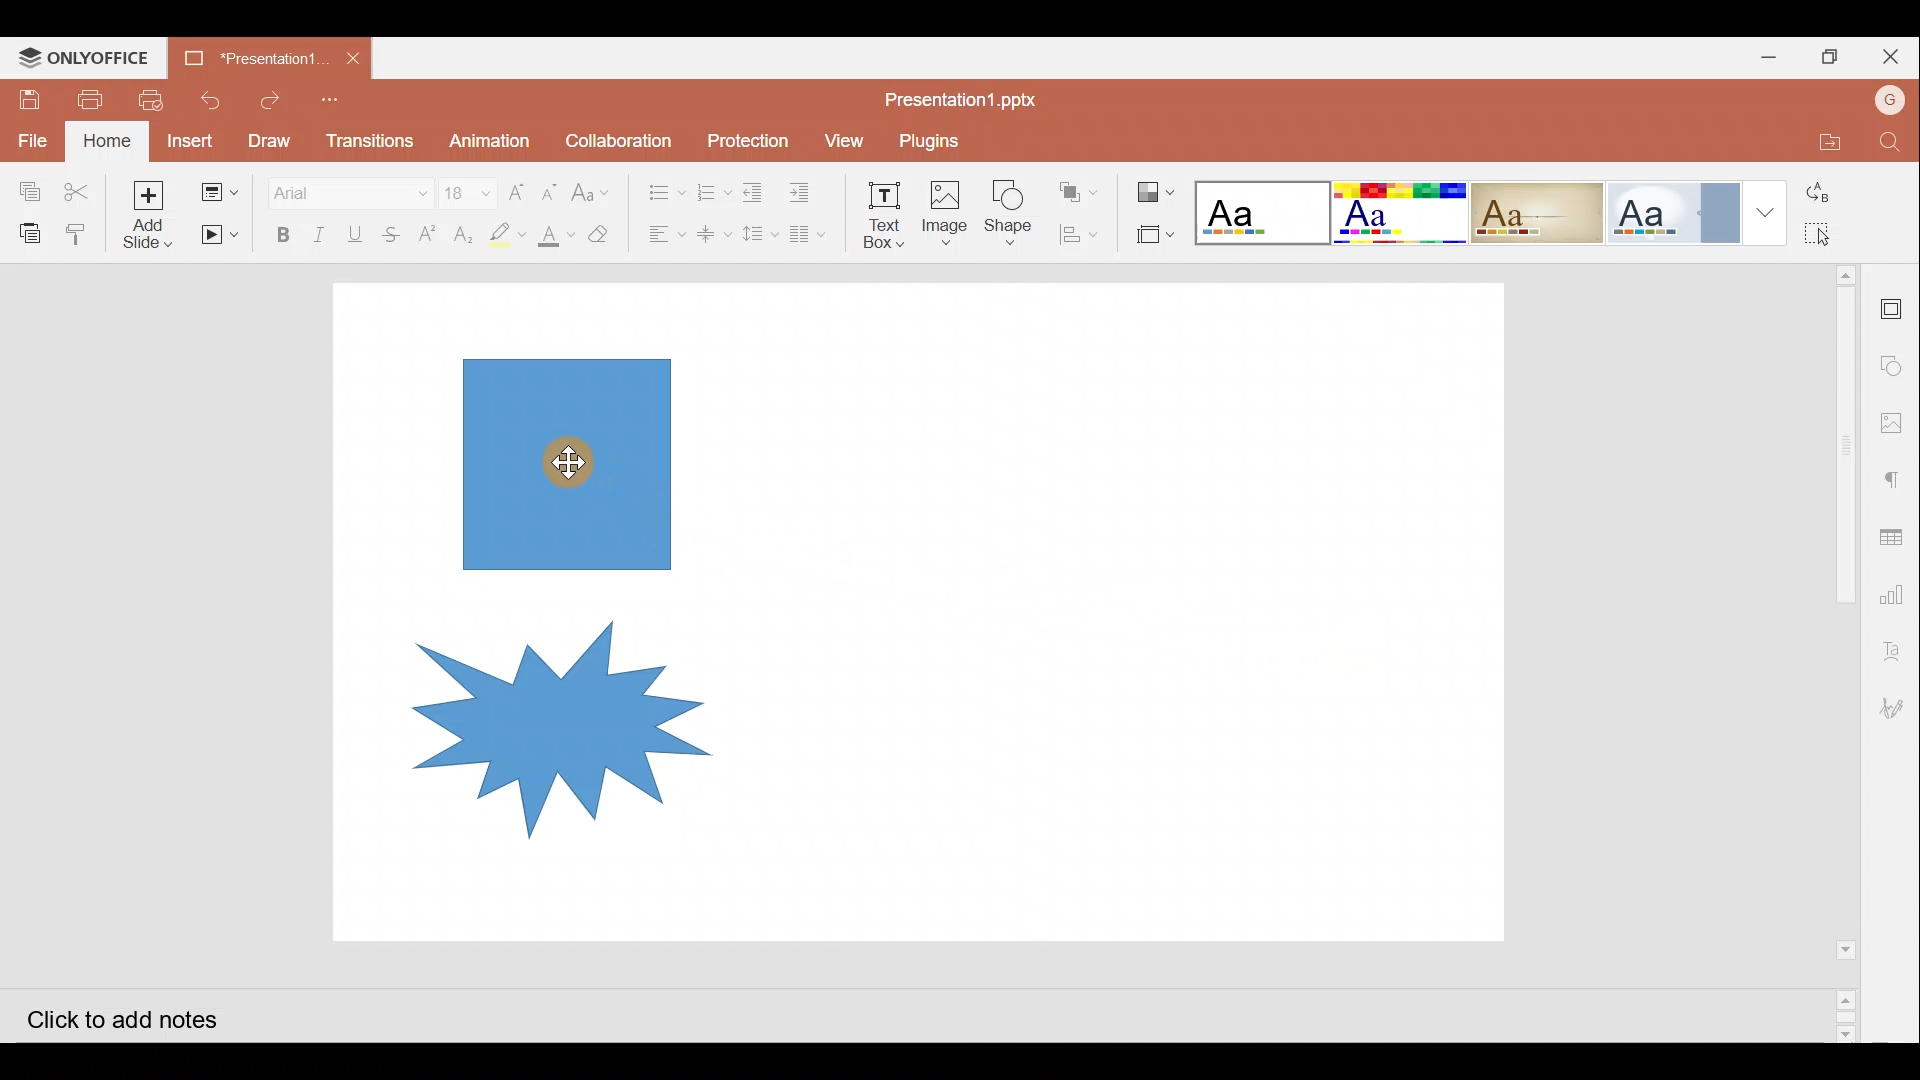 The width and height of the screenshot is (1920, 1080). What do you see at coordinates (331, 100) in the screenshot?
I see `Customize quick access toolbar` at bounding box center [331, 100].